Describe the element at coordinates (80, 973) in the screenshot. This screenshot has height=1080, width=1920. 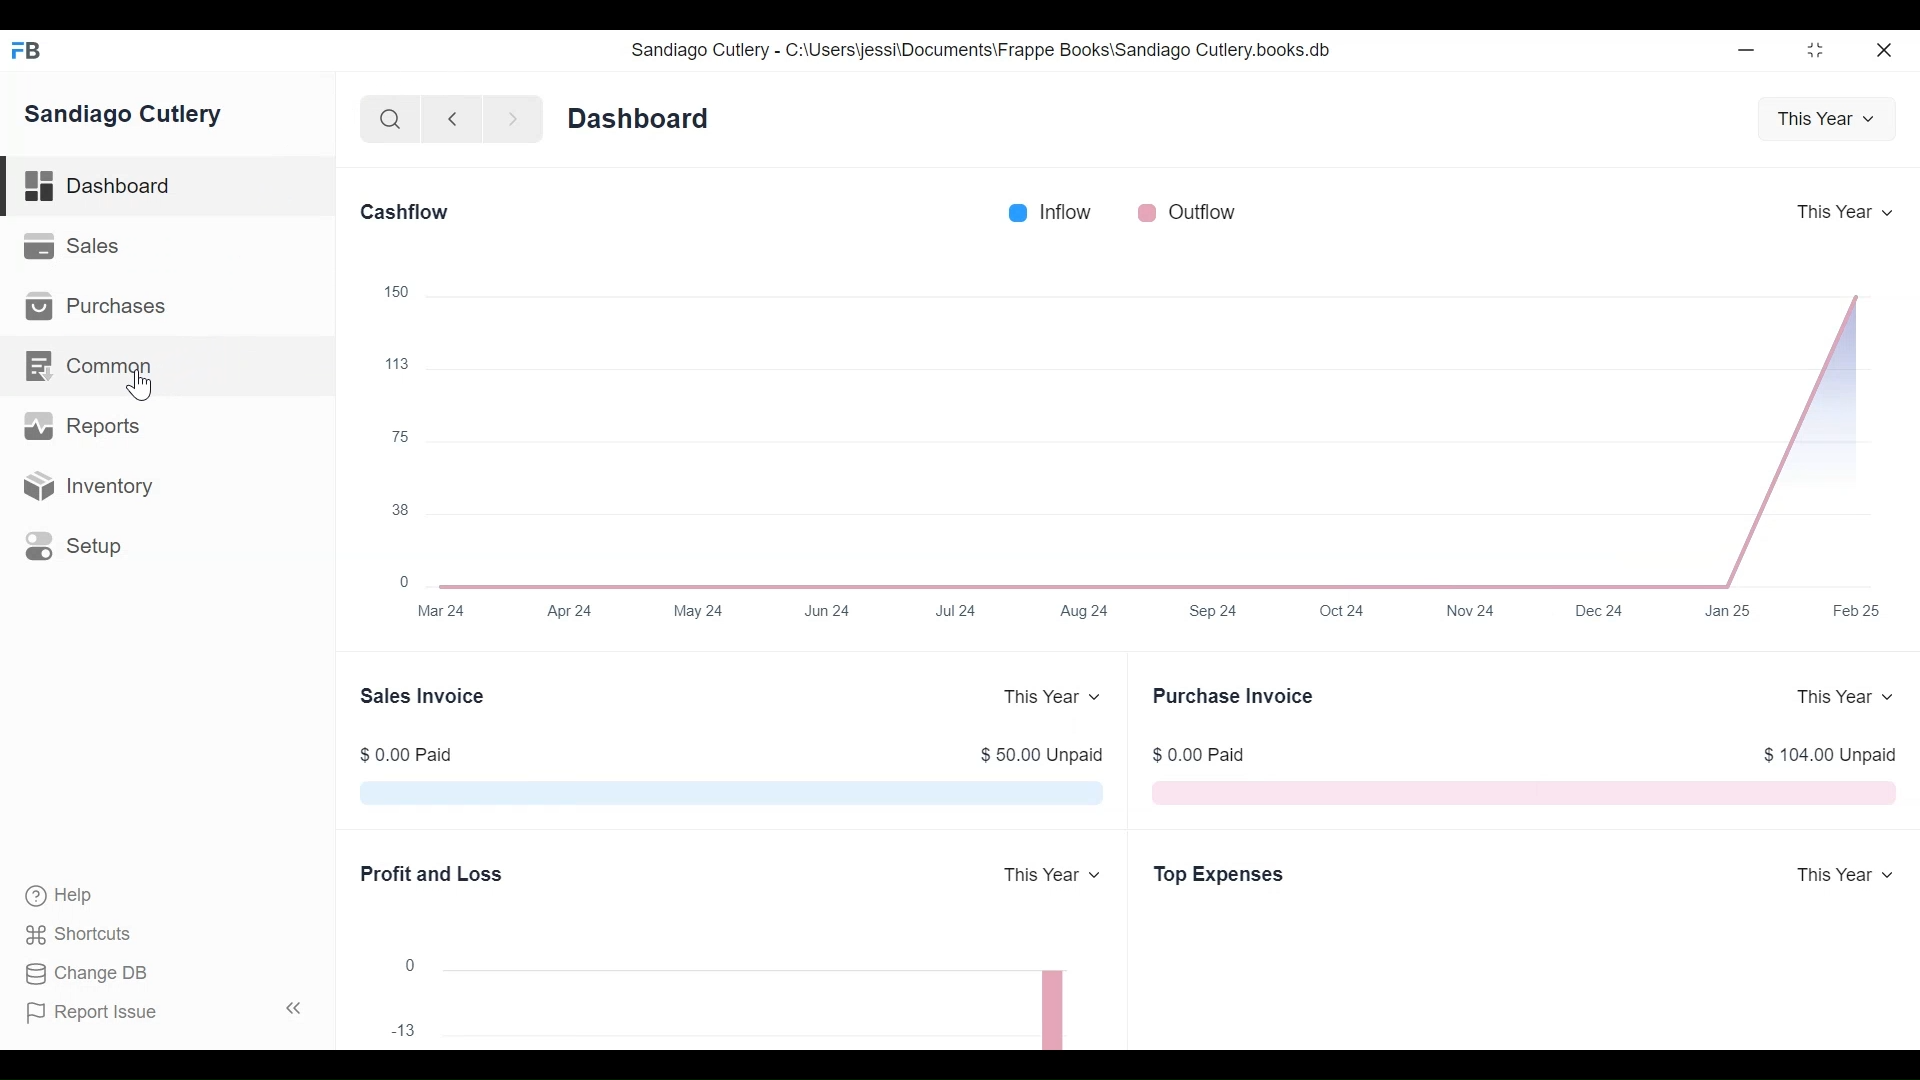
I see `Change DB` at that location.